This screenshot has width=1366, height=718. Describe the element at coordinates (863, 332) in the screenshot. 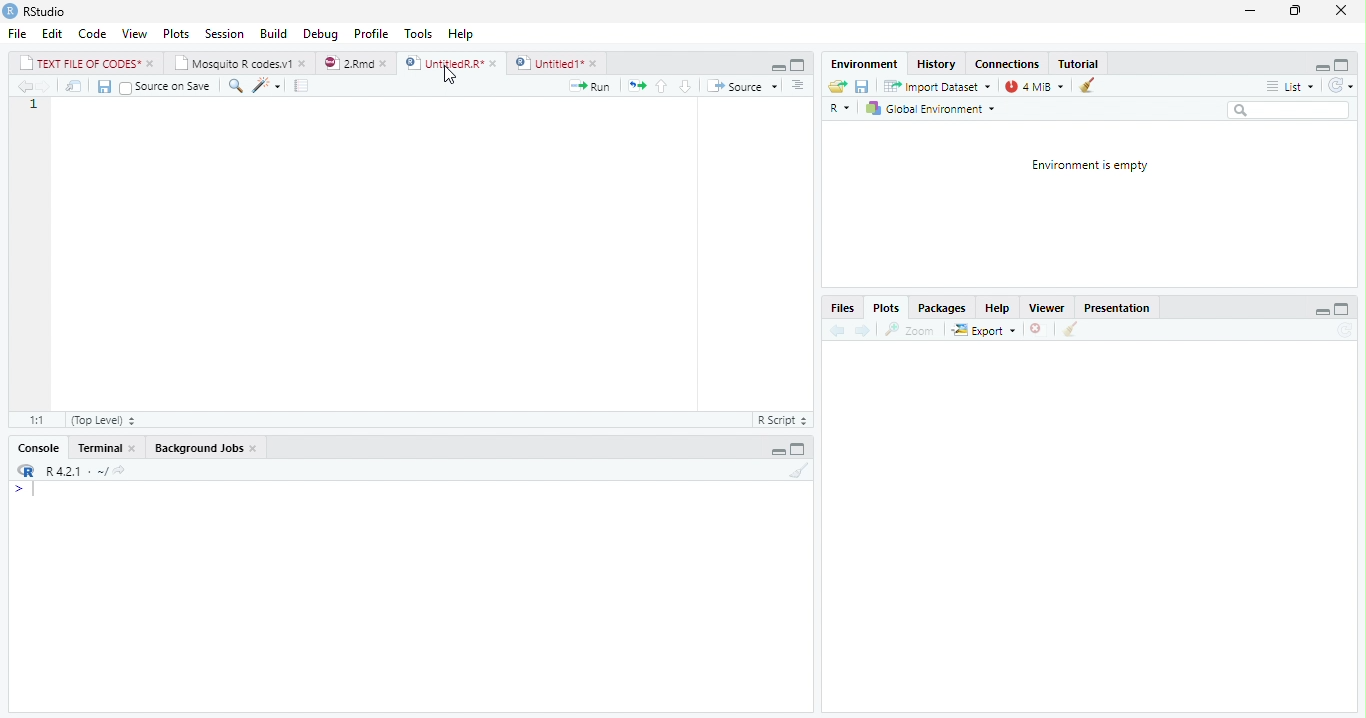

I see `go forward` at that location.